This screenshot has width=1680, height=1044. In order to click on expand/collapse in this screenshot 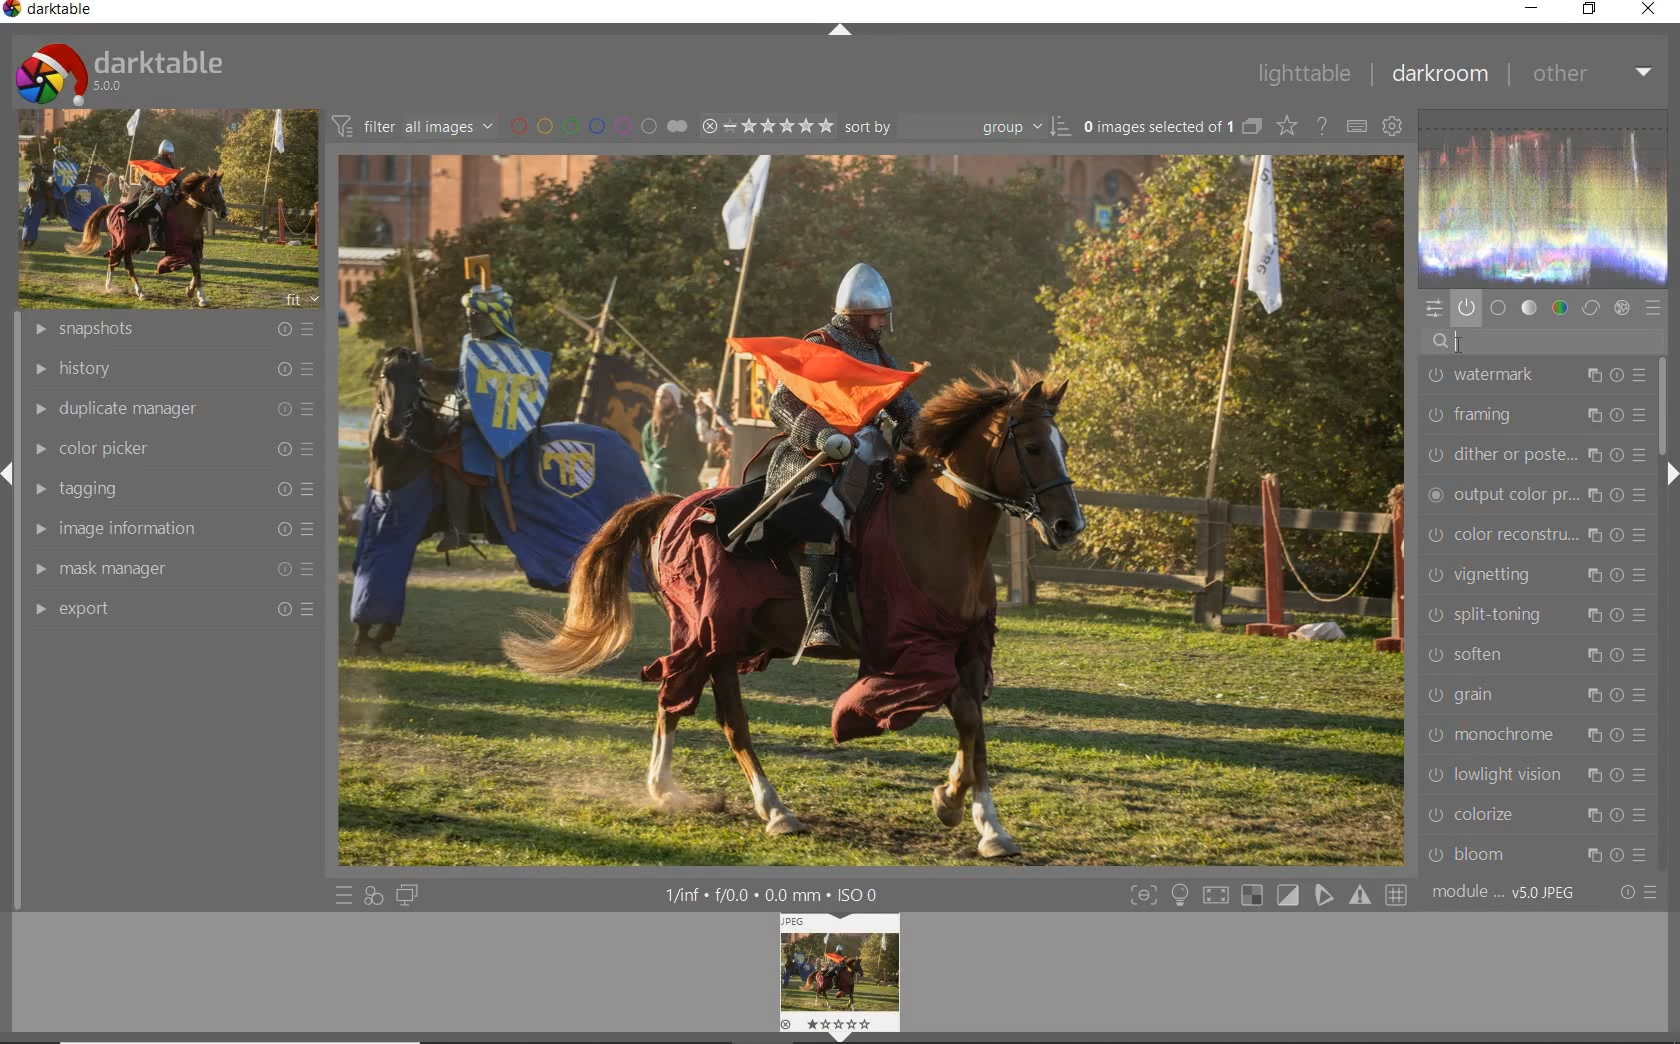, I will do `click(1670, 474)`.